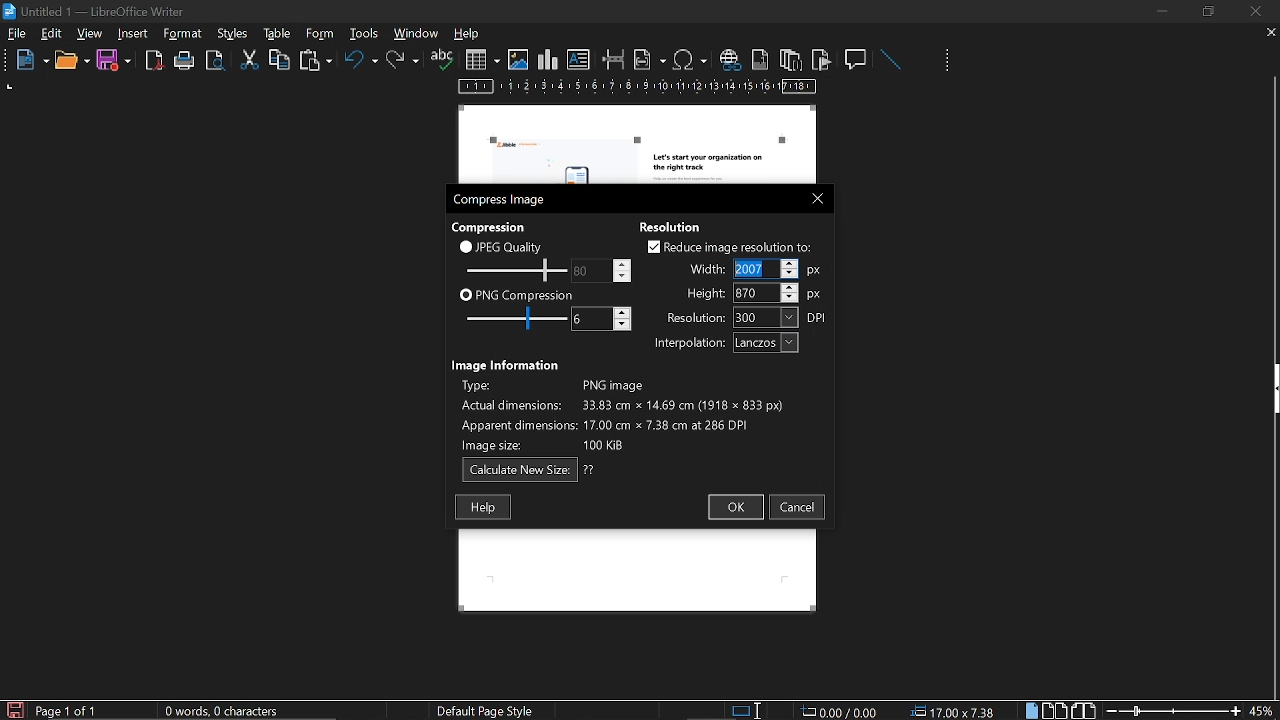 The image size is (1280, 720). I want to click on insert hyperlink, so click(729, 61).